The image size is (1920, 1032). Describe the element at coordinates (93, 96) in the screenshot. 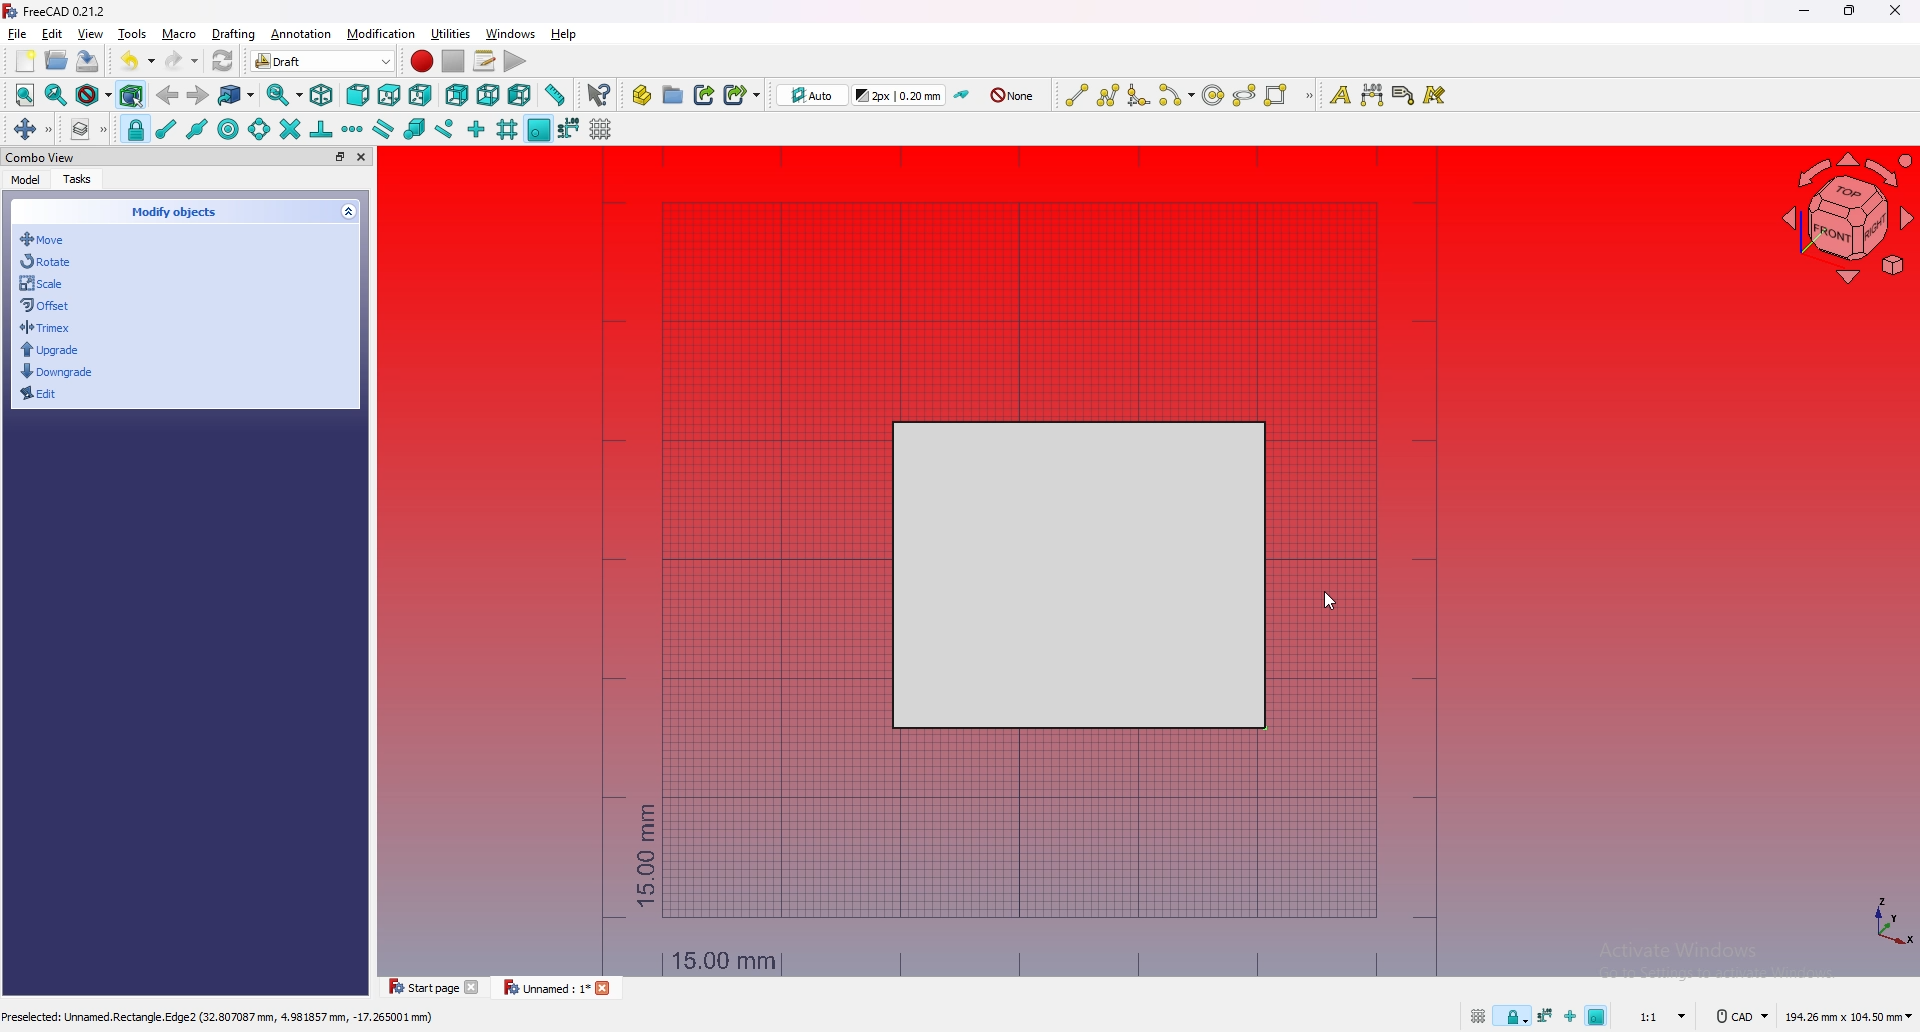

I see `draw style` at that location.